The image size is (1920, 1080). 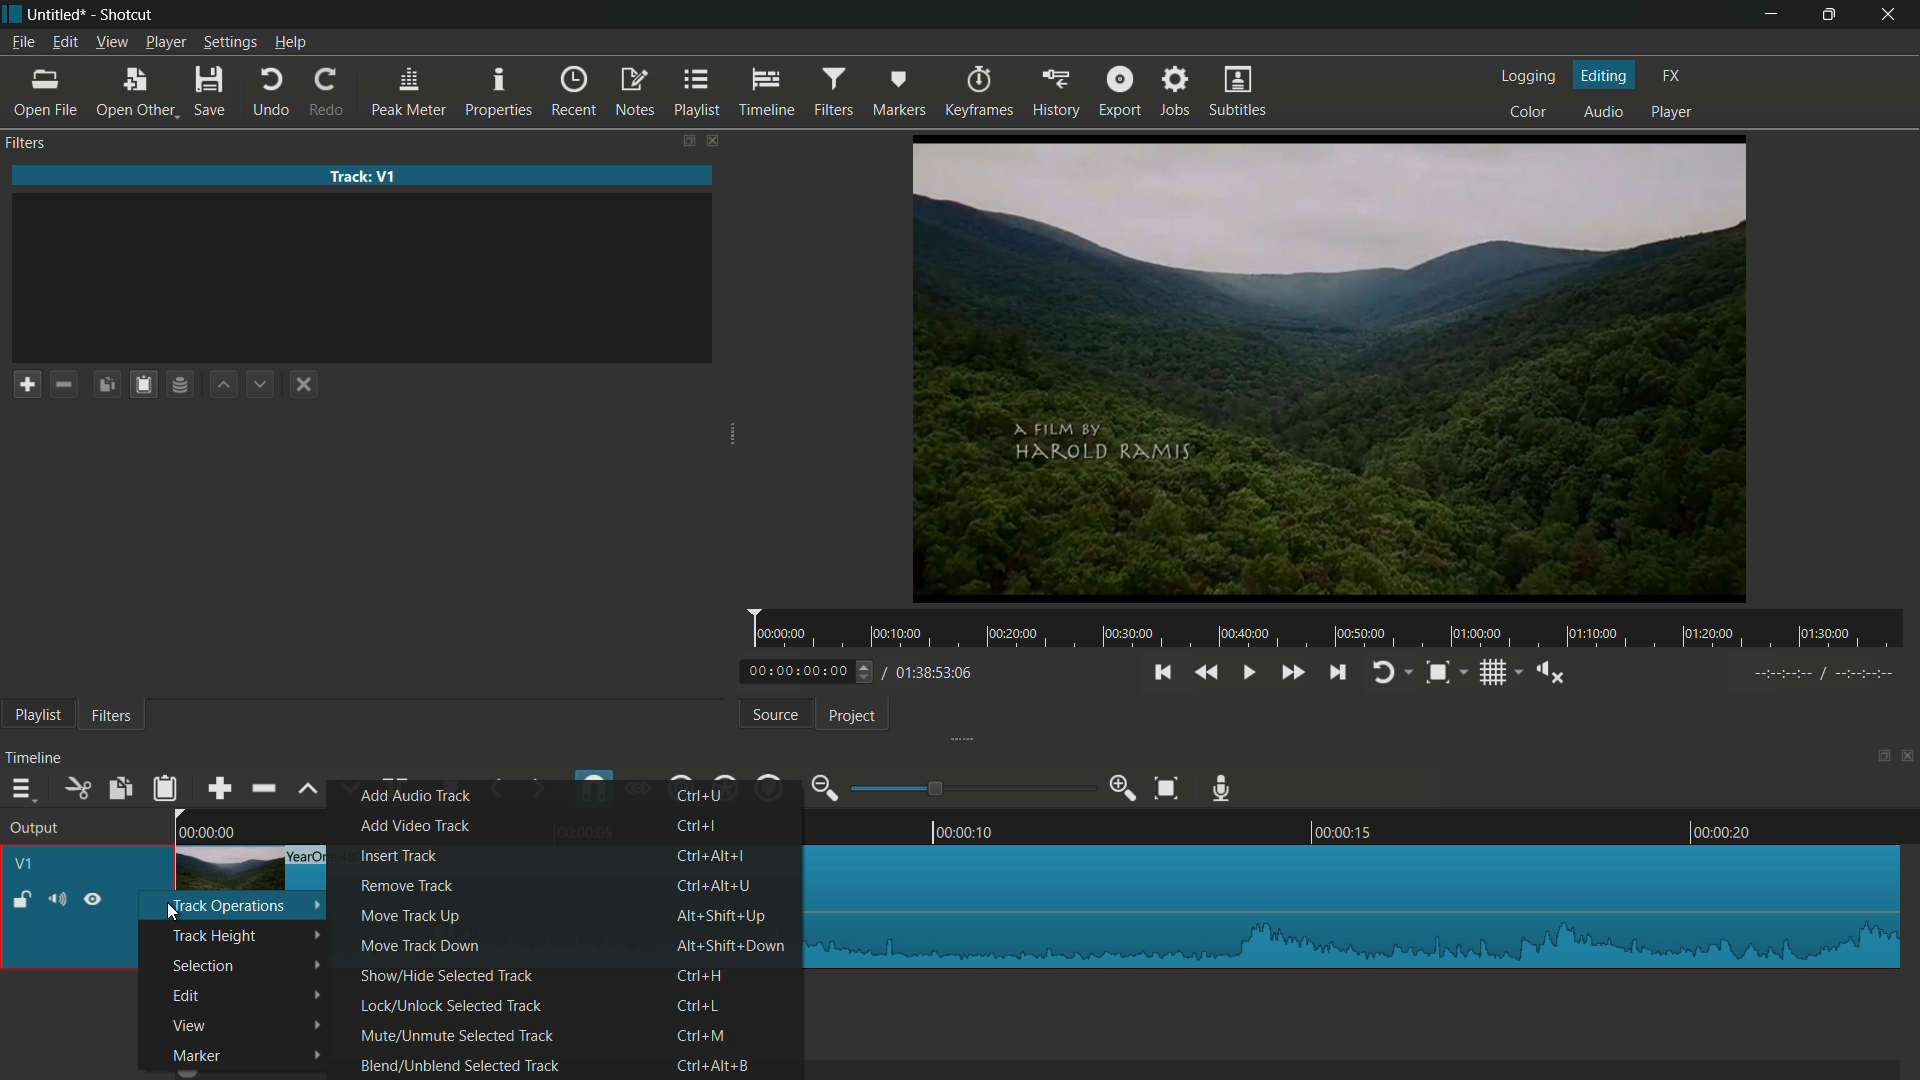 What do you see at coordinates (454, 1034) in the screenshot?
I see `mute/unmute selected track` at bounding box center [454, 1034].